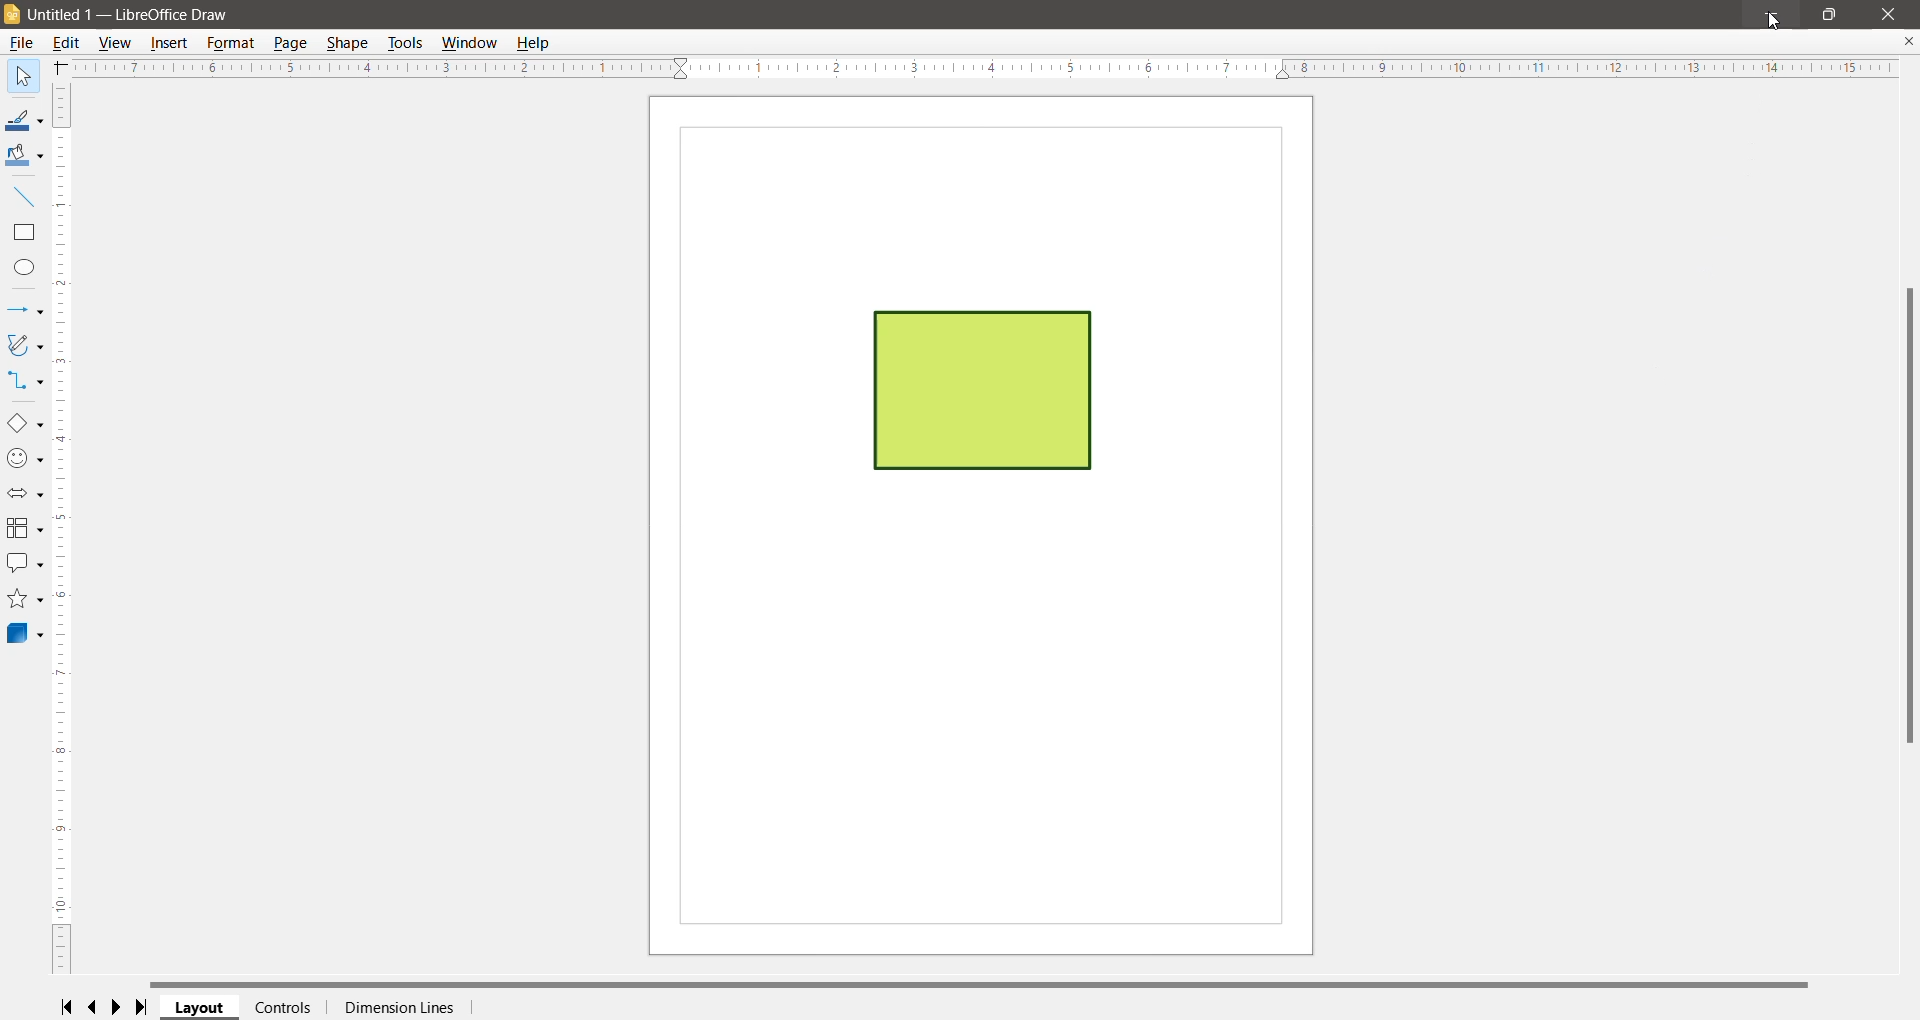 The image size is (1920, 1020). Describe the element at coordinates (24, 346) in the screenshot. I see `Curves and Polygons` at that location.